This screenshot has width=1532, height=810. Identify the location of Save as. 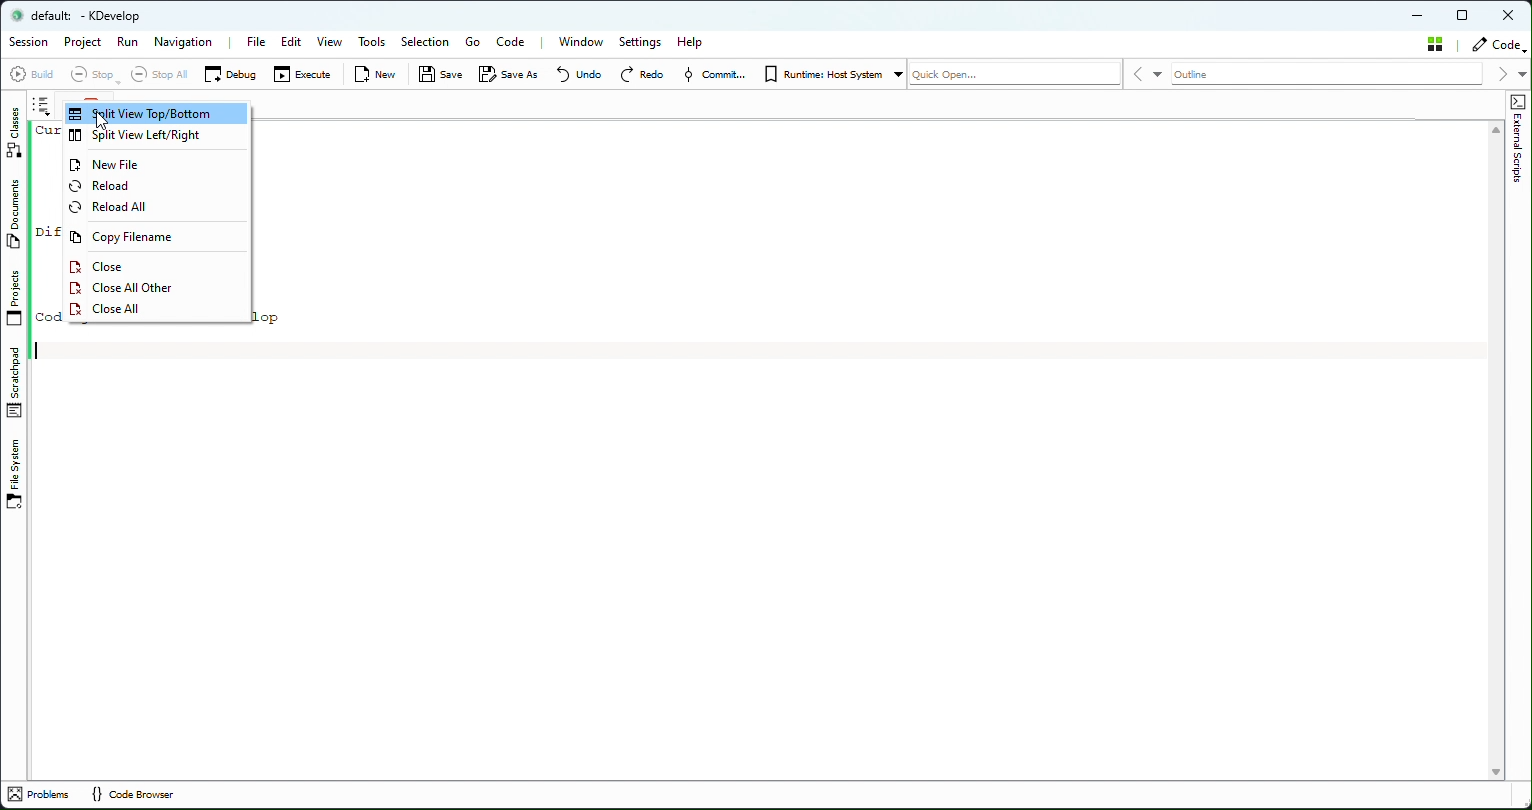
(509, 74).